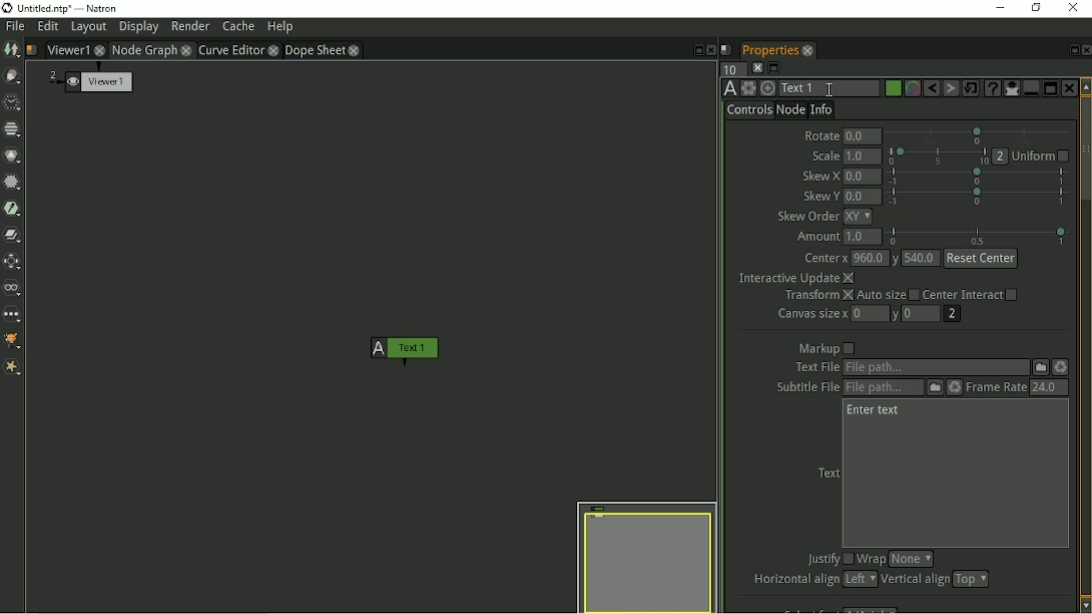 The image size is (1092, 614). What do you see at coordinates (13, 130) in the screenshot?
I see `Channel` at bounding box center [13, 130].